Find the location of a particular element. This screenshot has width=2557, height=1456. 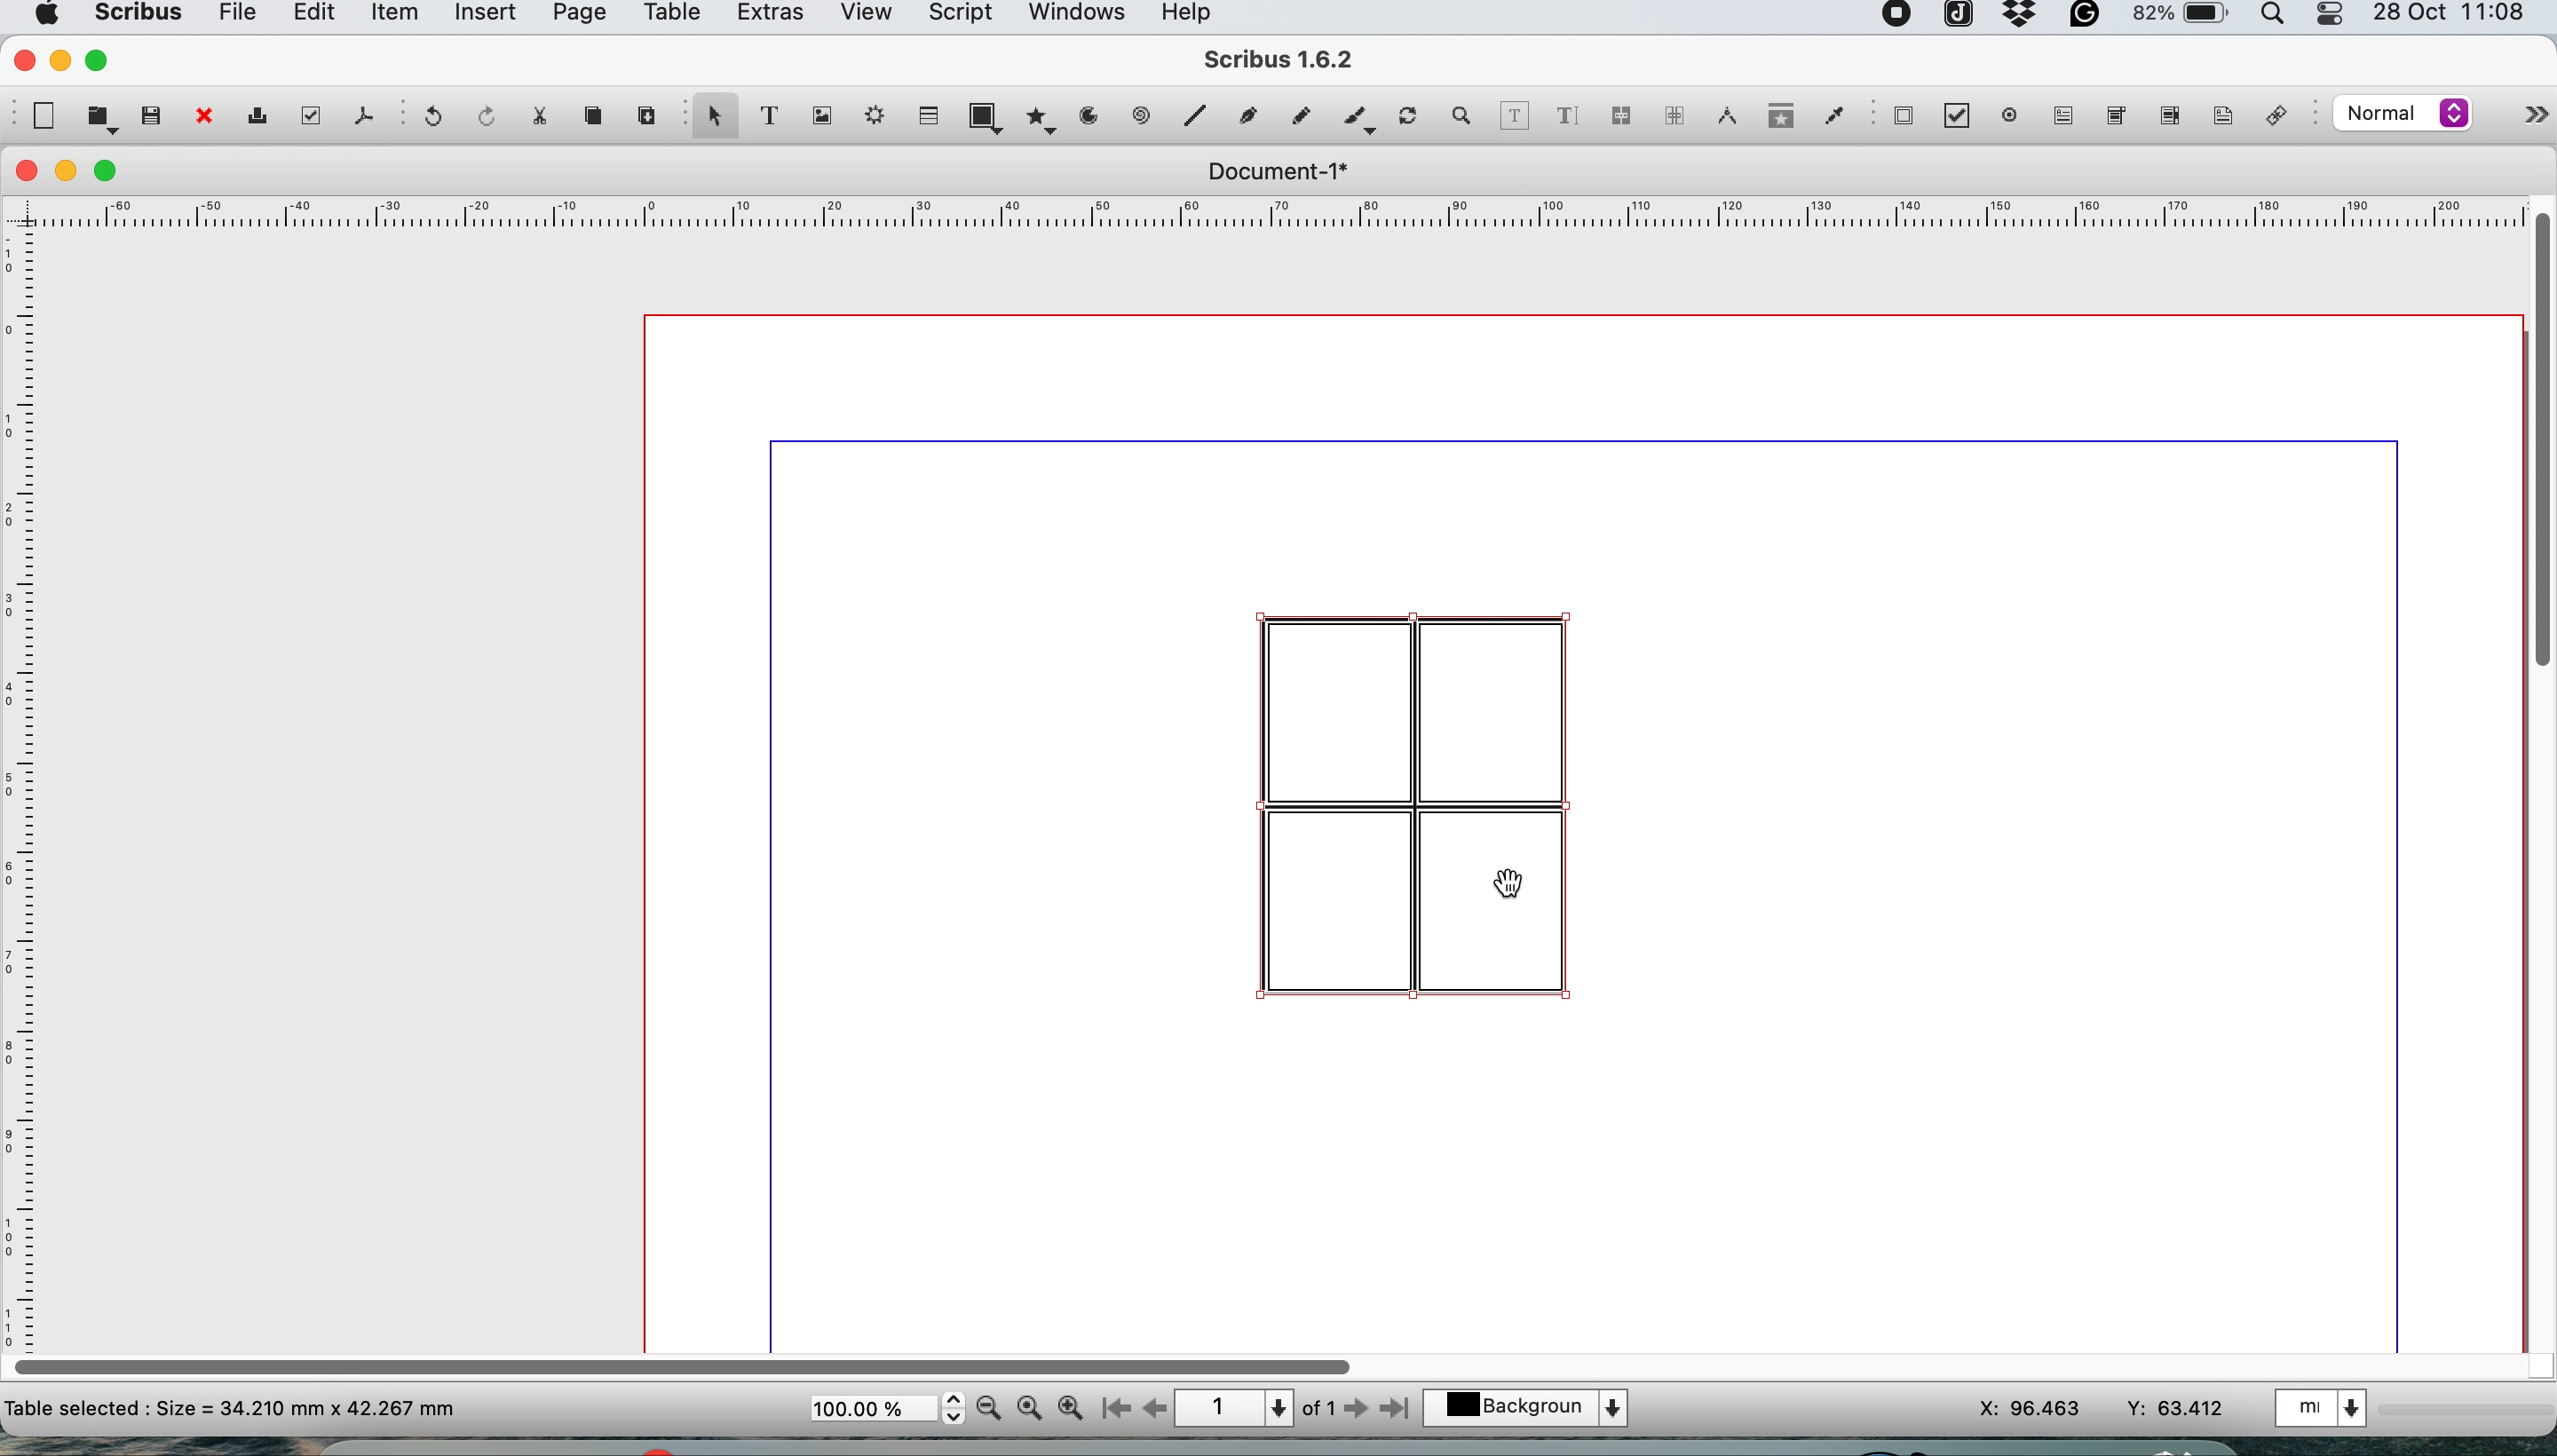

save is located at coordinates (153, 114).